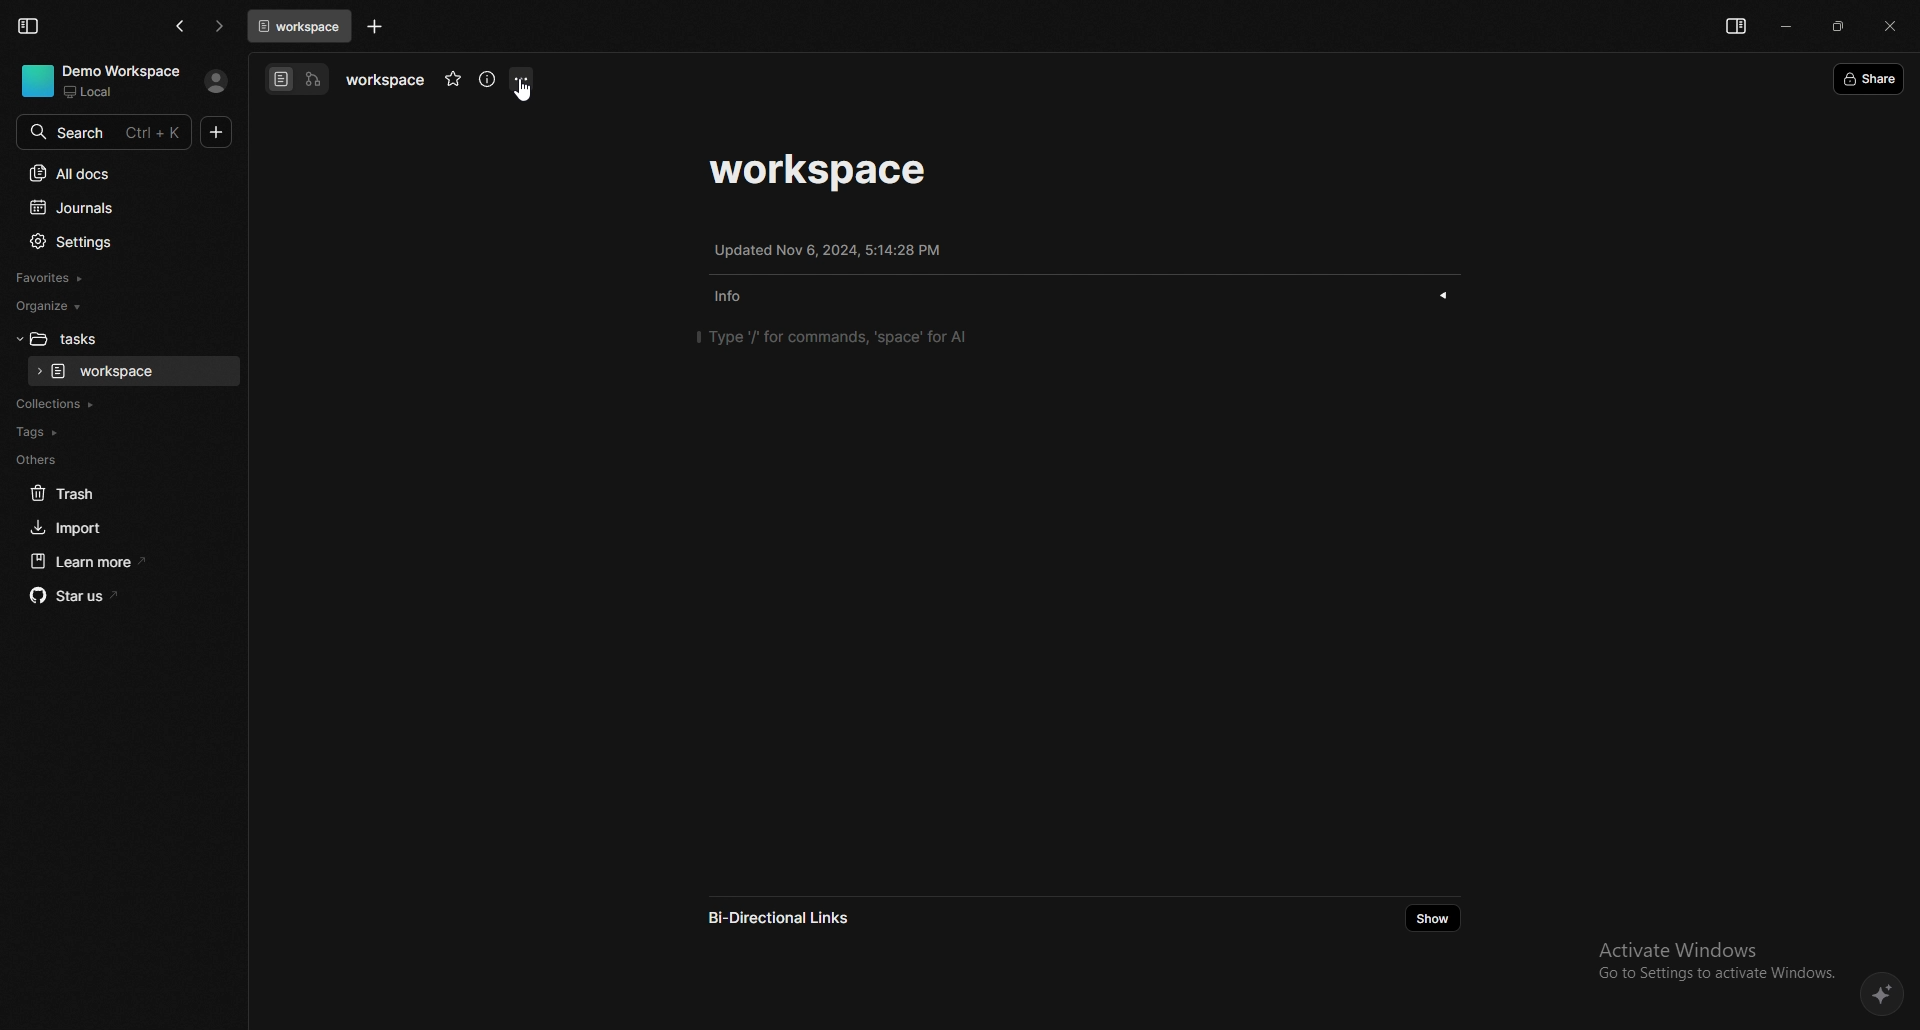  I want to click on trash, so click(117, 494).